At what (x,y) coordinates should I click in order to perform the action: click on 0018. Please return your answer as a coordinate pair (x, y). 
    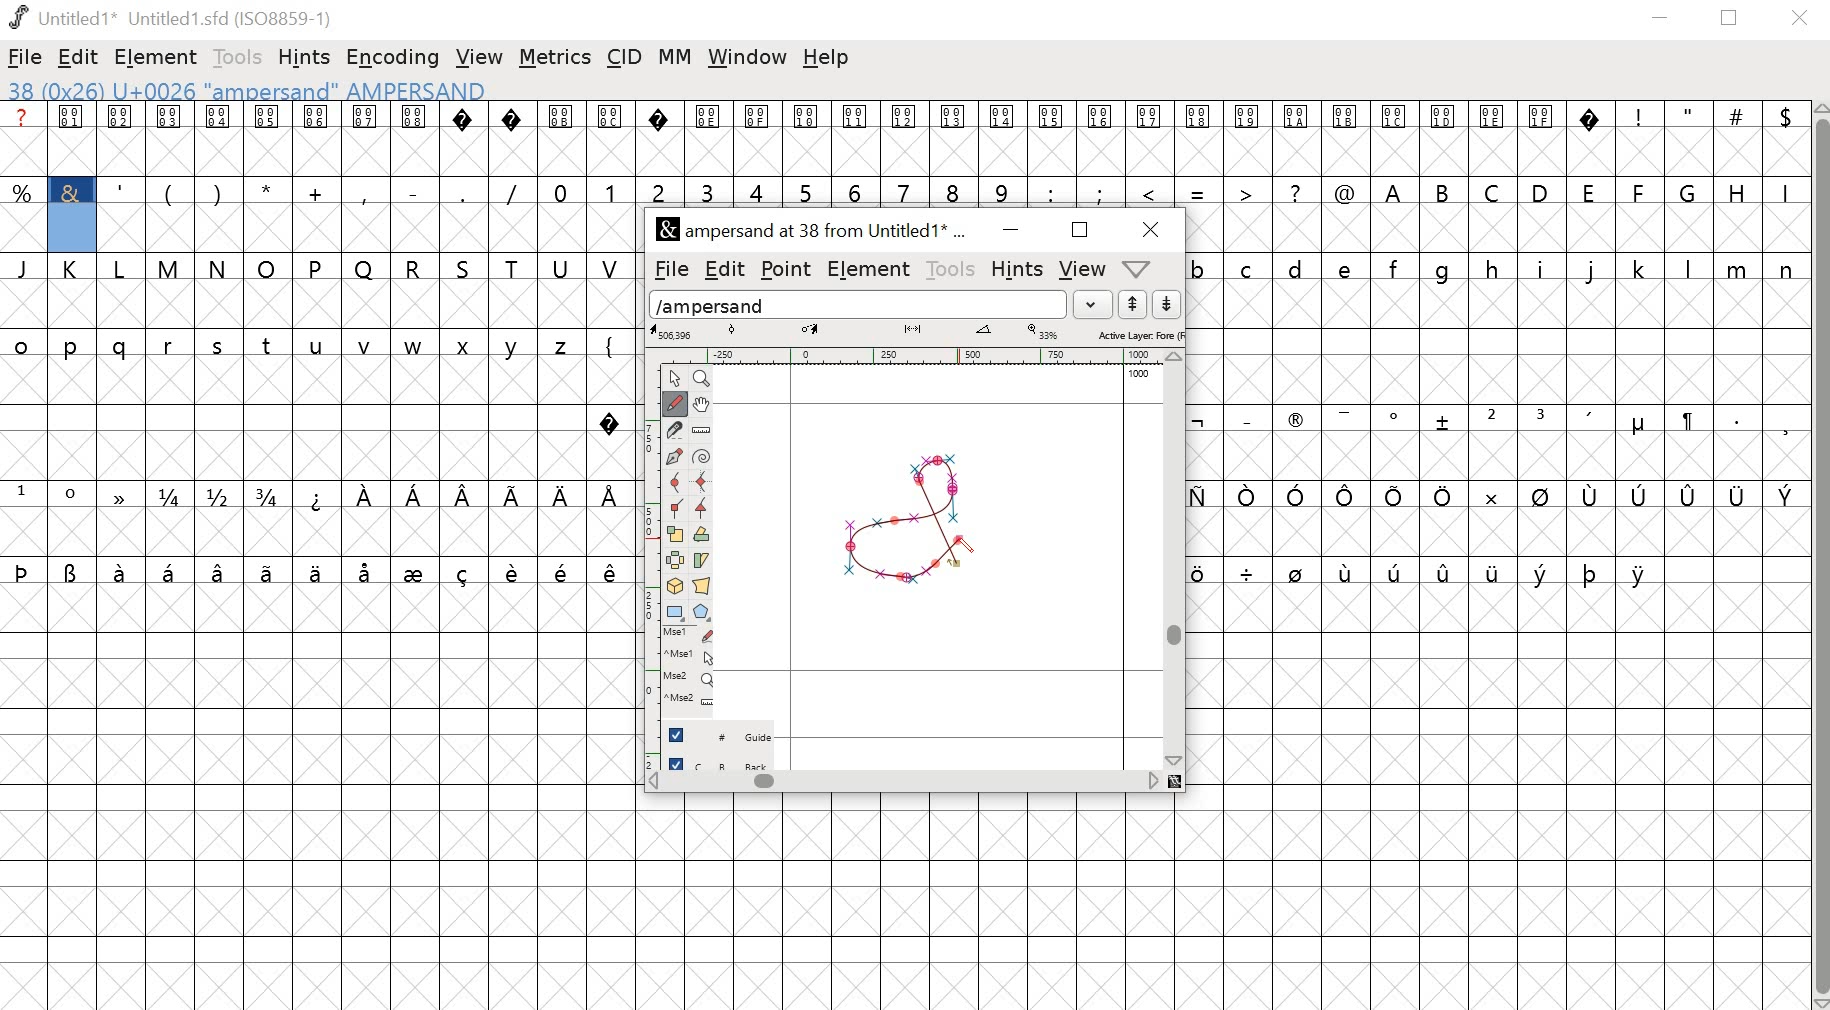
    Looking at the image, I should click on (1200, 139).